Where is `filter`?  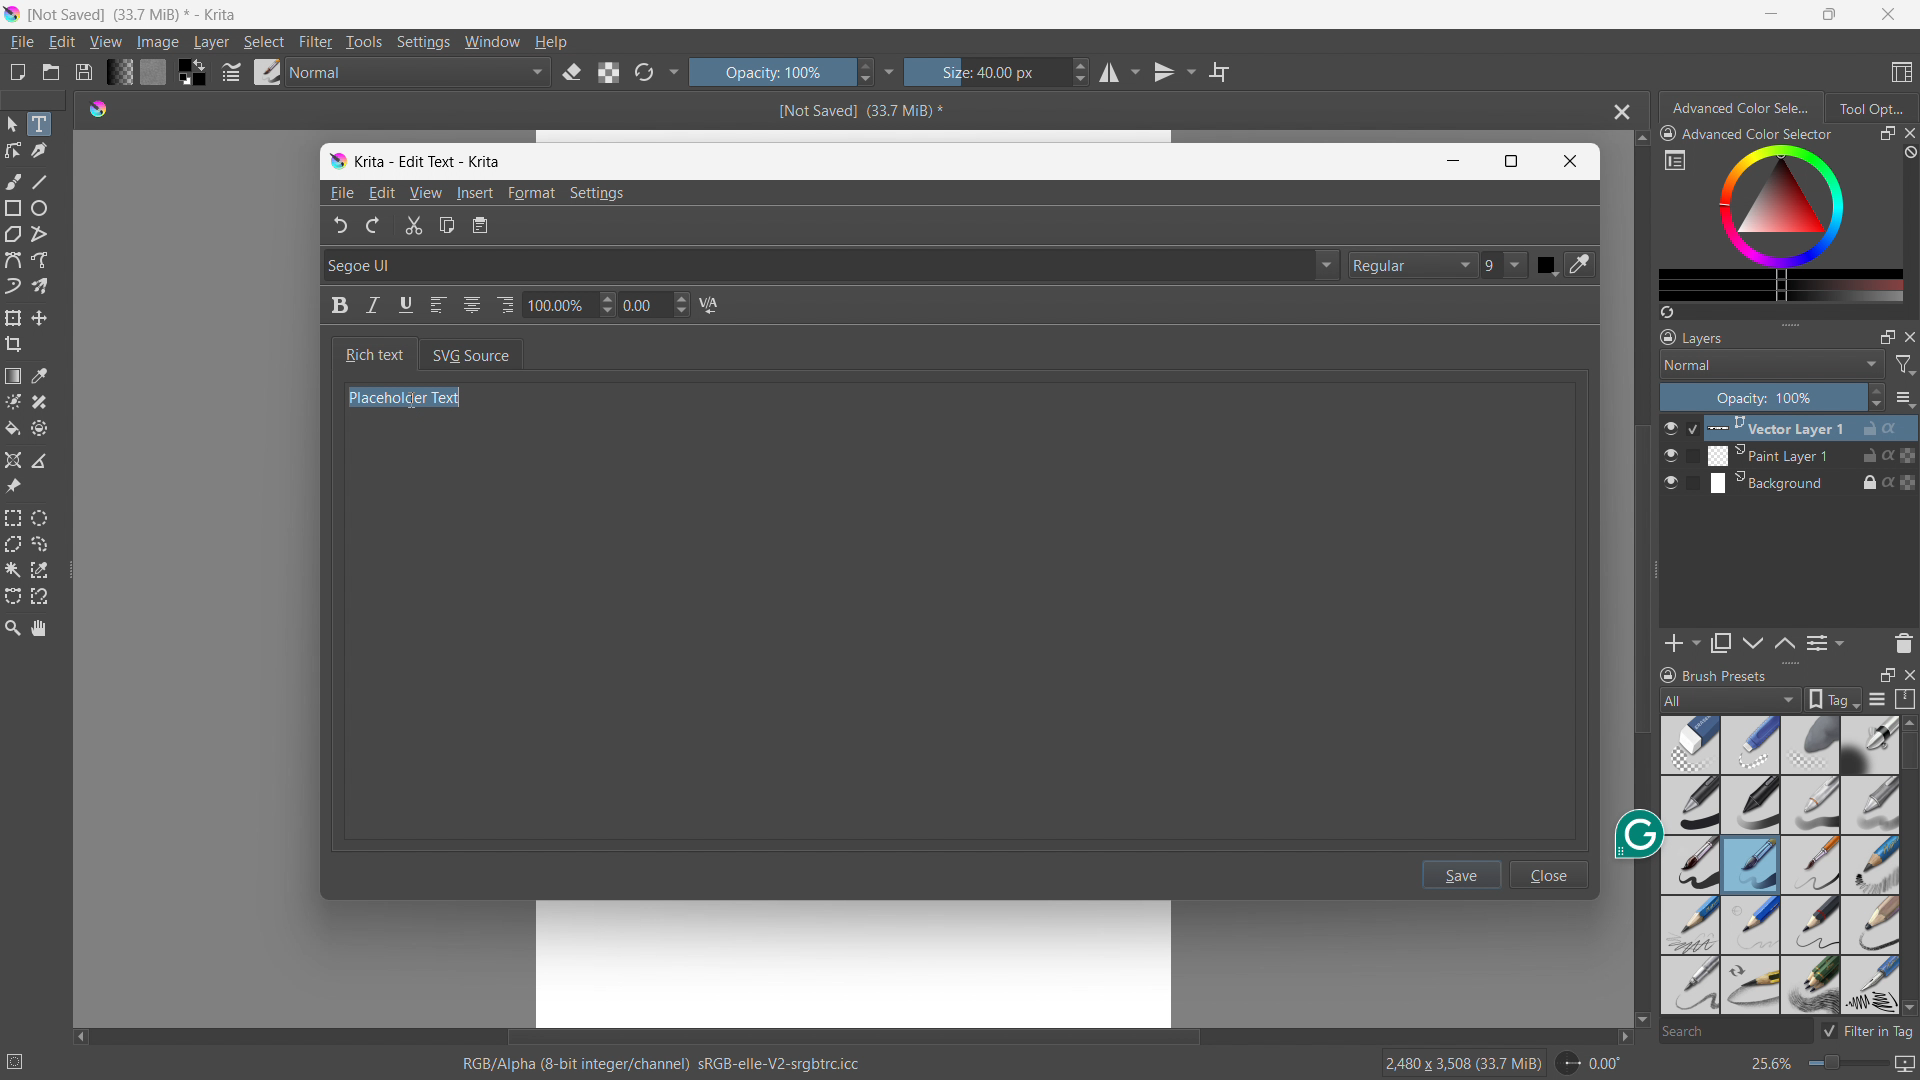
filter is located at coordinates (1906, 365).